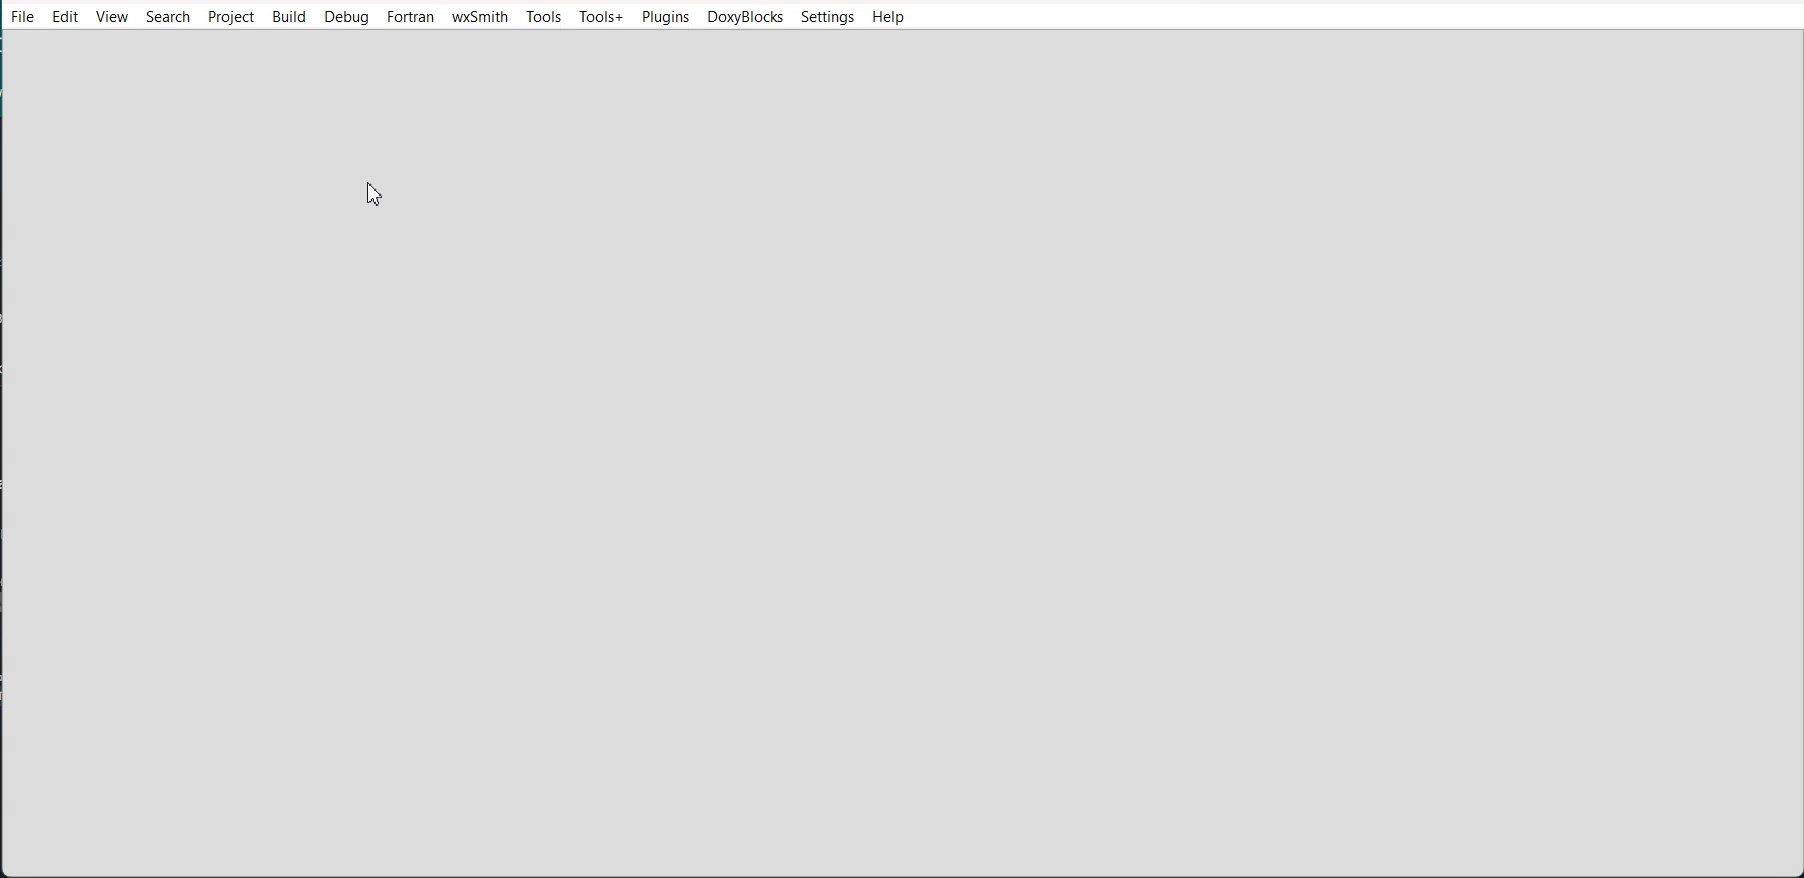  Describe the element at coordinates (745, 17) in the screenshot. I see `DoxyBlocks` at that location.